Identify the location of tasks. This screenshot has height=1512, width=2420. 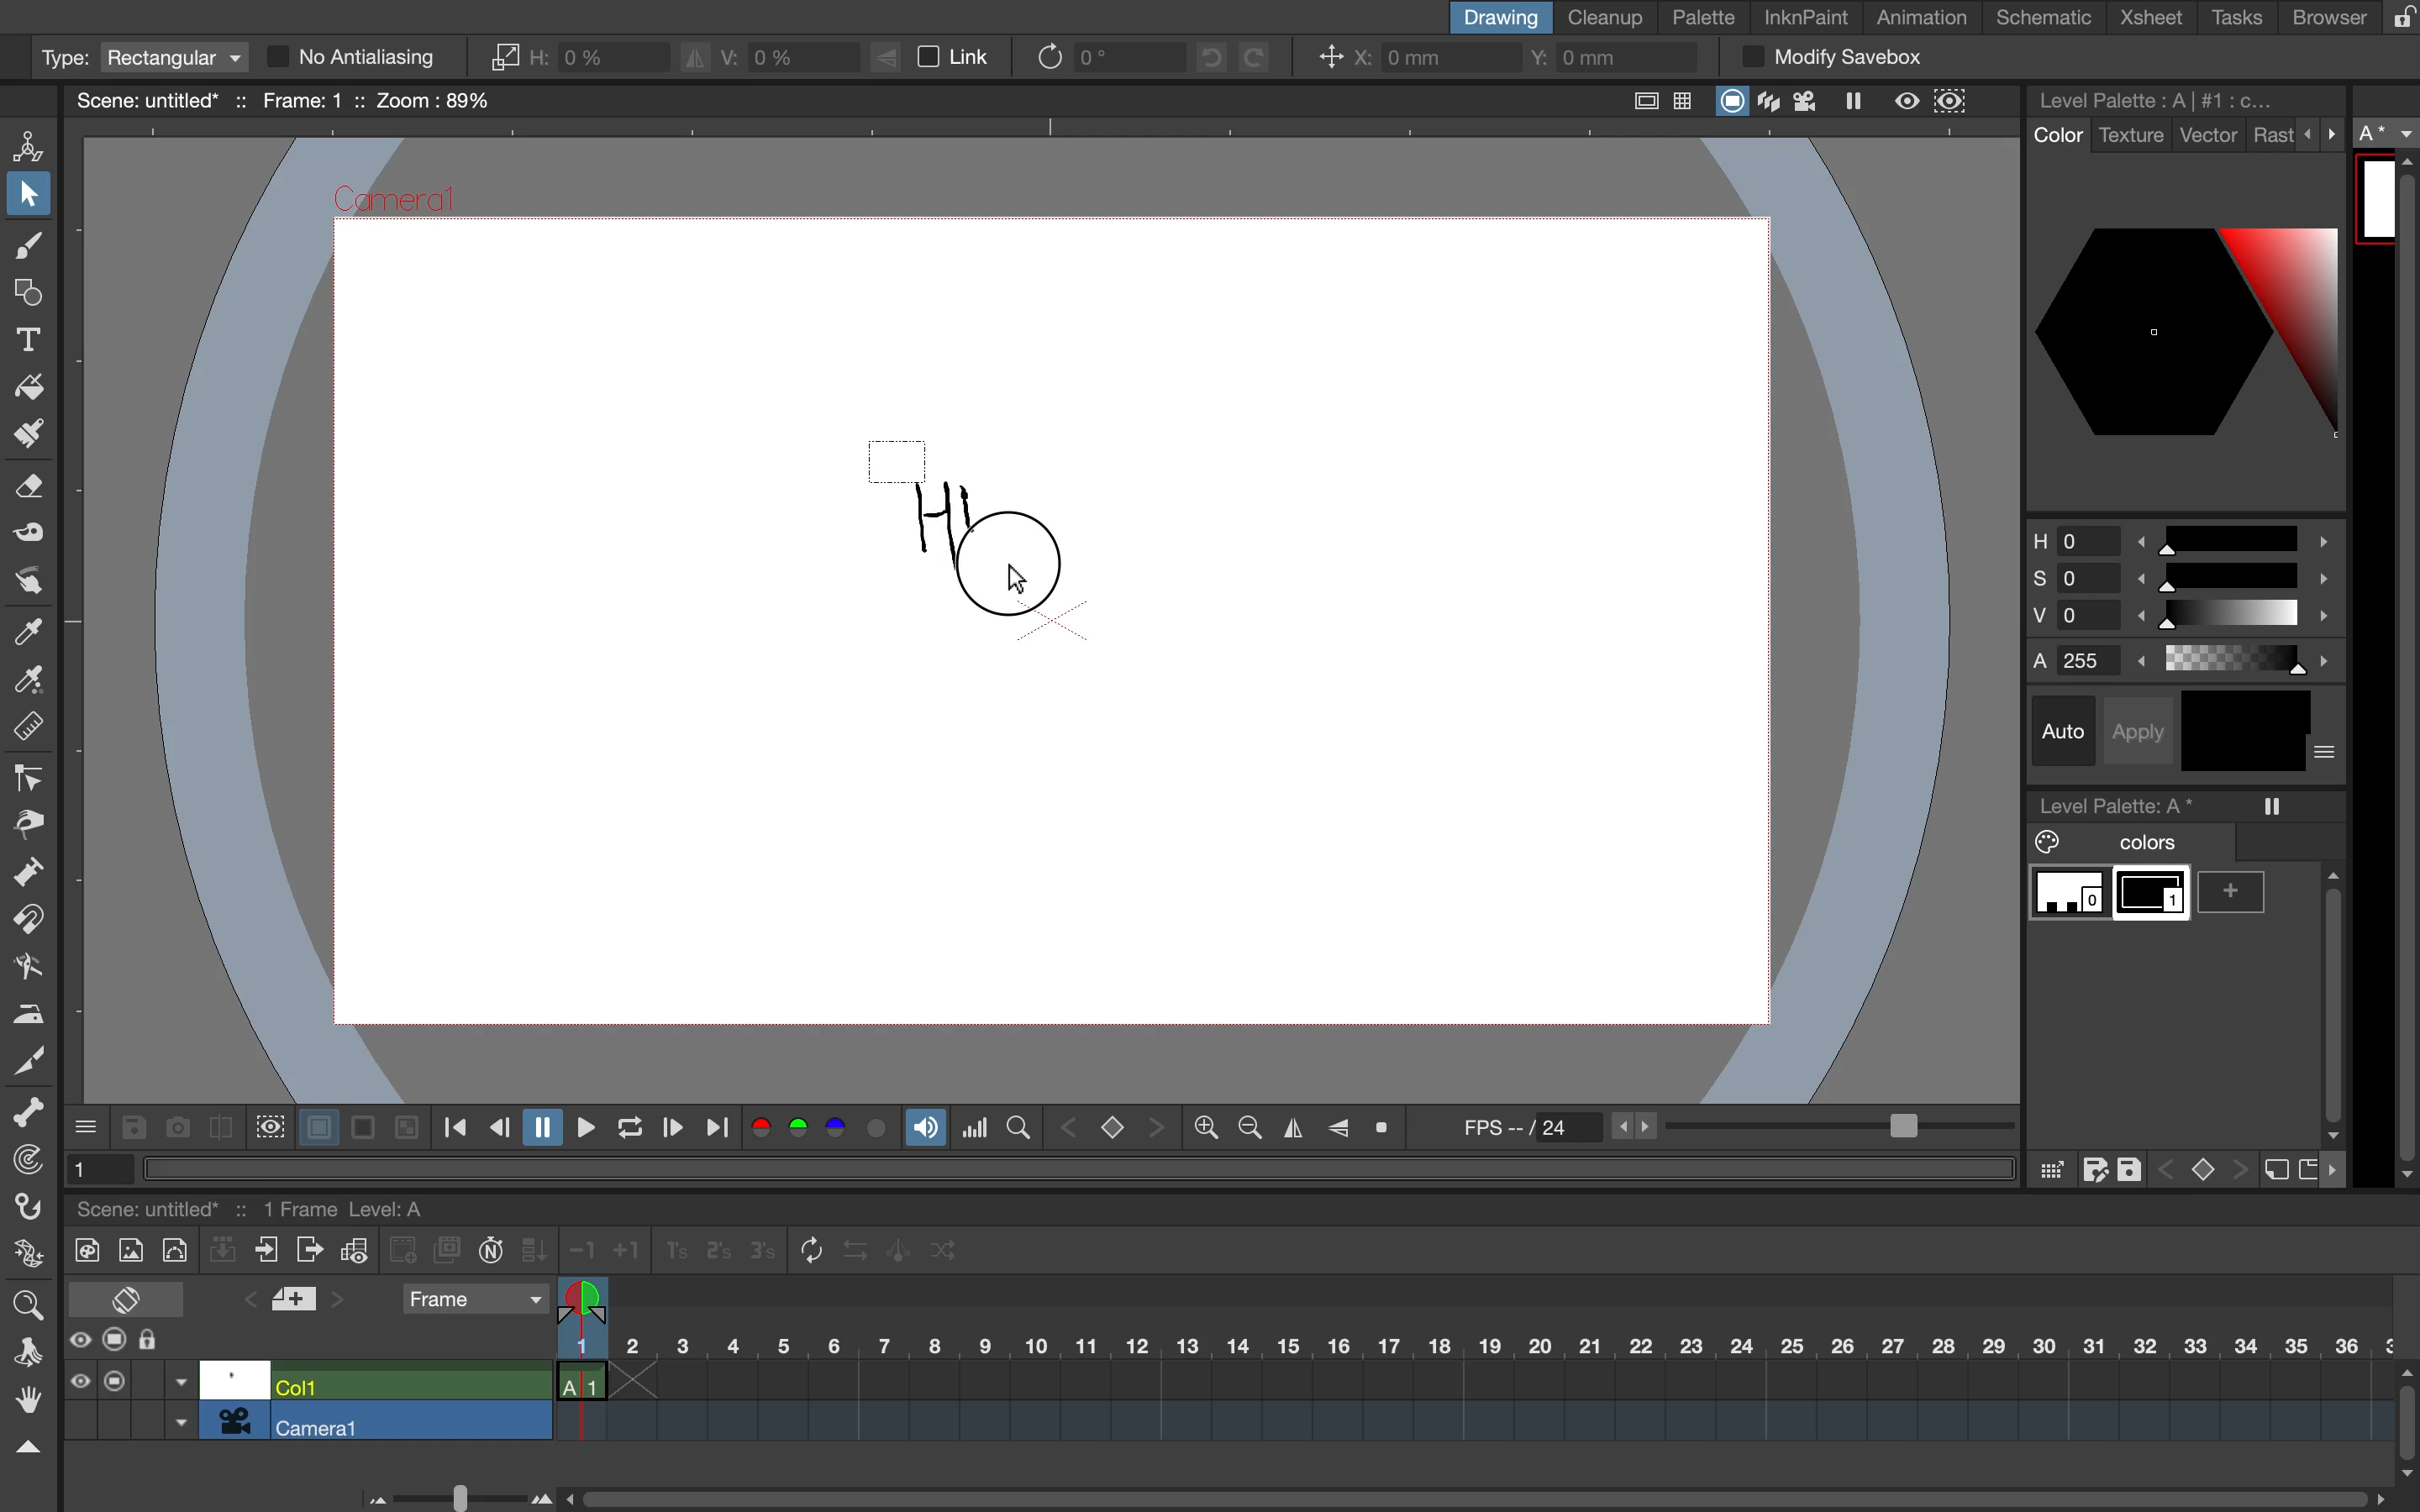
(2233, 18).